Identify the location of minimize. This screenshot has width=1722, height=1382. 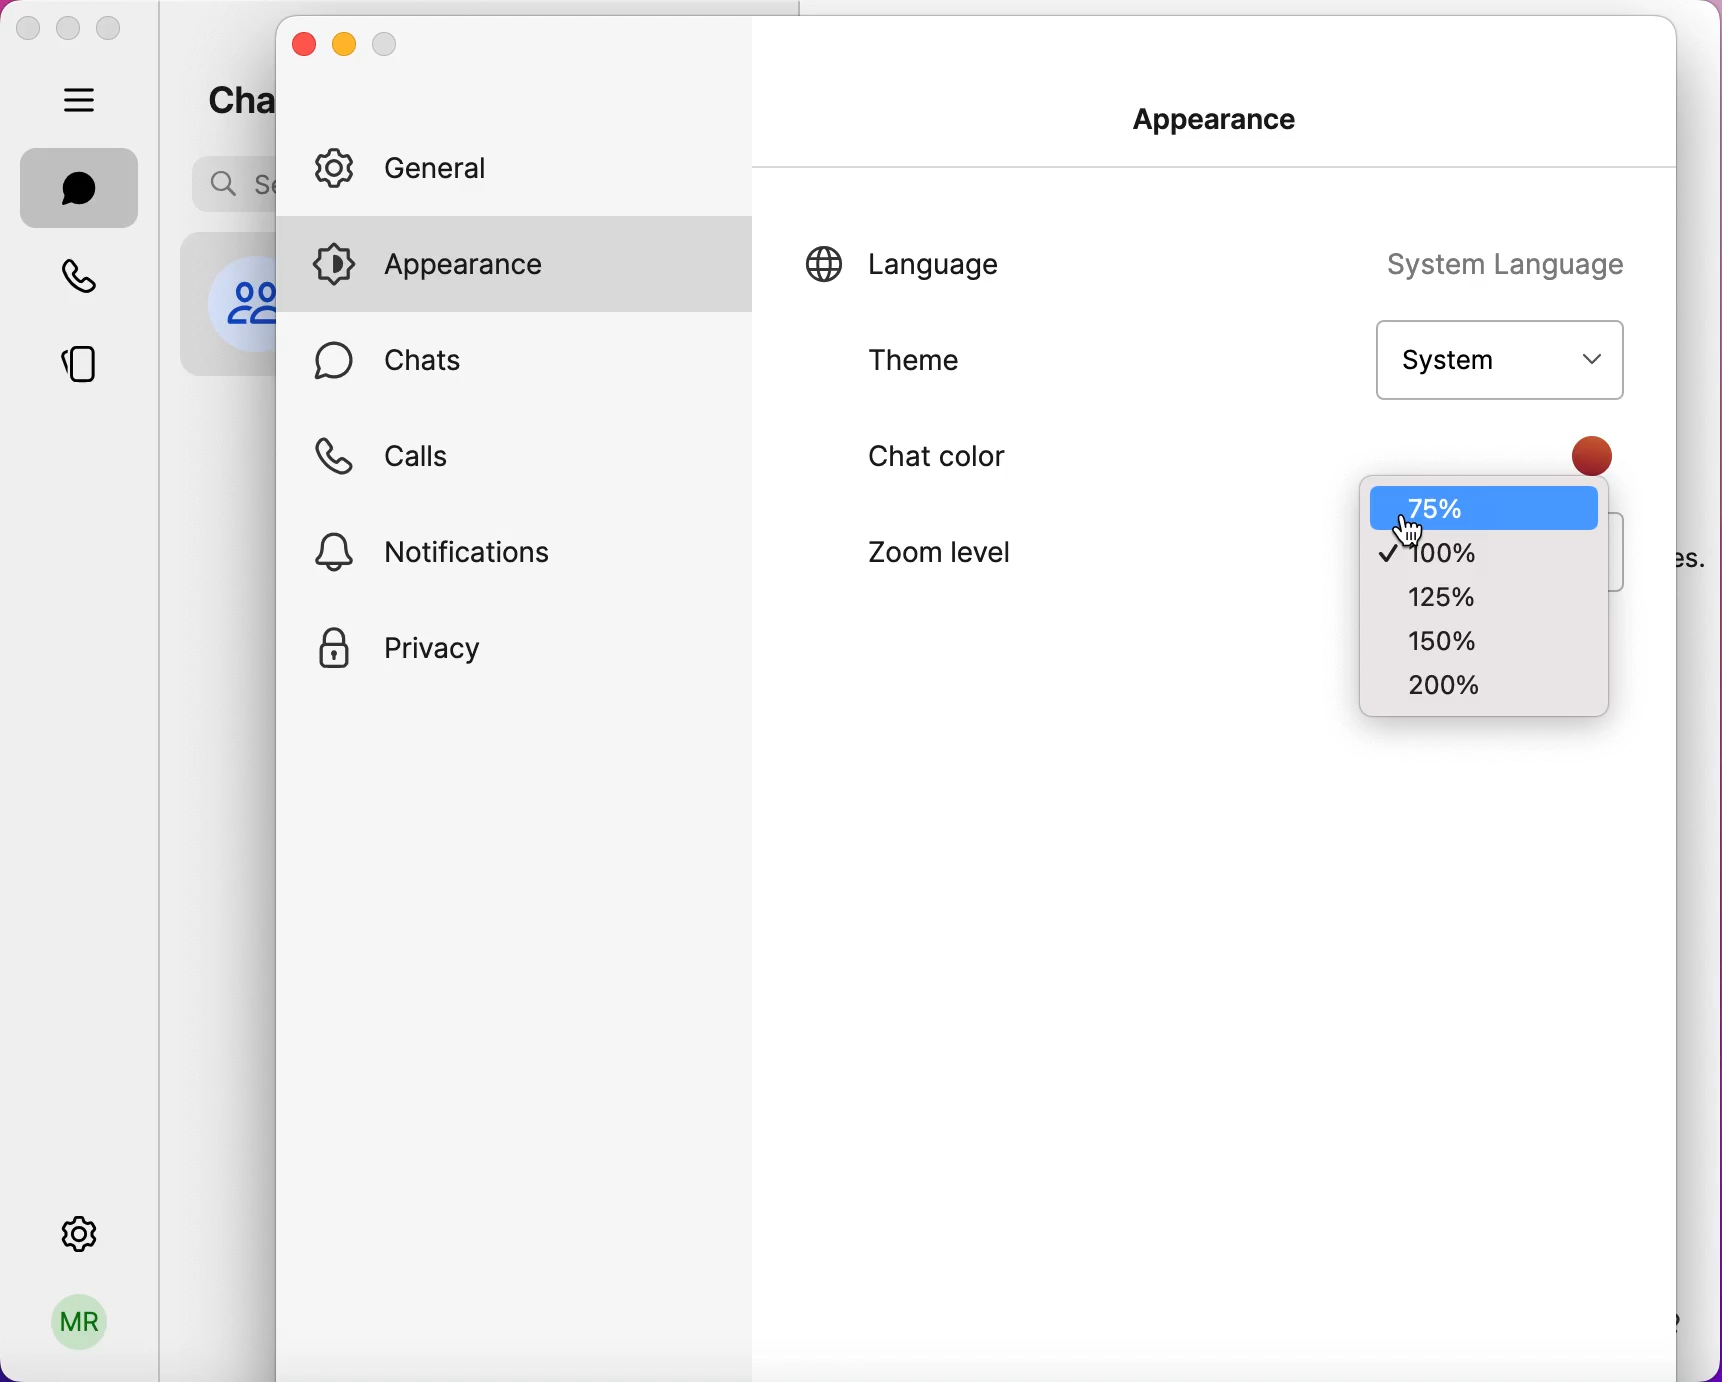
(347, 44).